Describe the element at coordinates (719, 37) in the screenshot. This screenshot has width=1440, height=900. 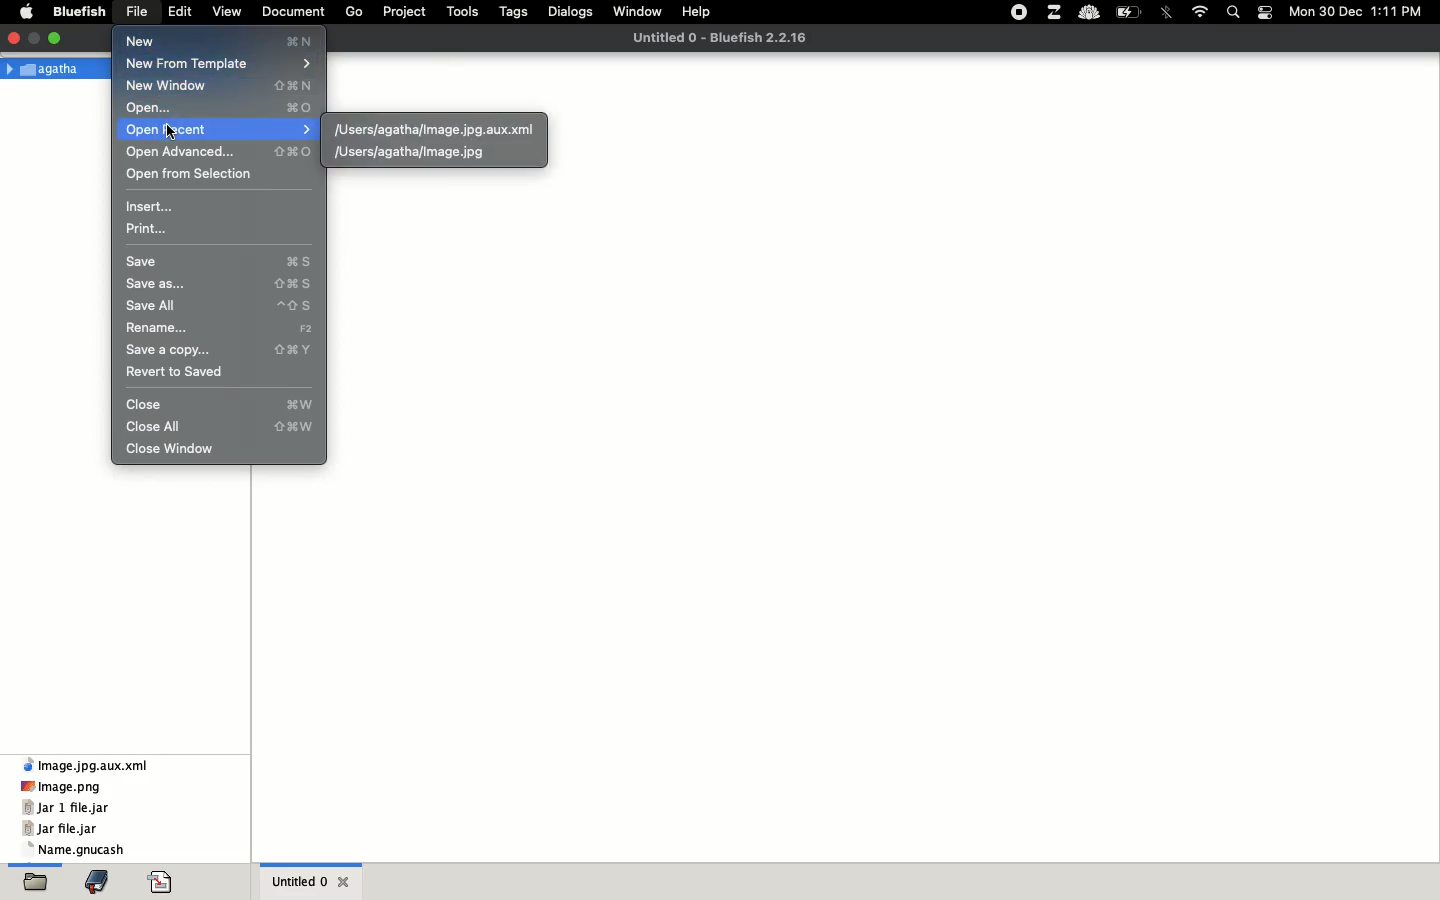
I see `Untitled 0 - Bluefish 2.2.16` at that location.